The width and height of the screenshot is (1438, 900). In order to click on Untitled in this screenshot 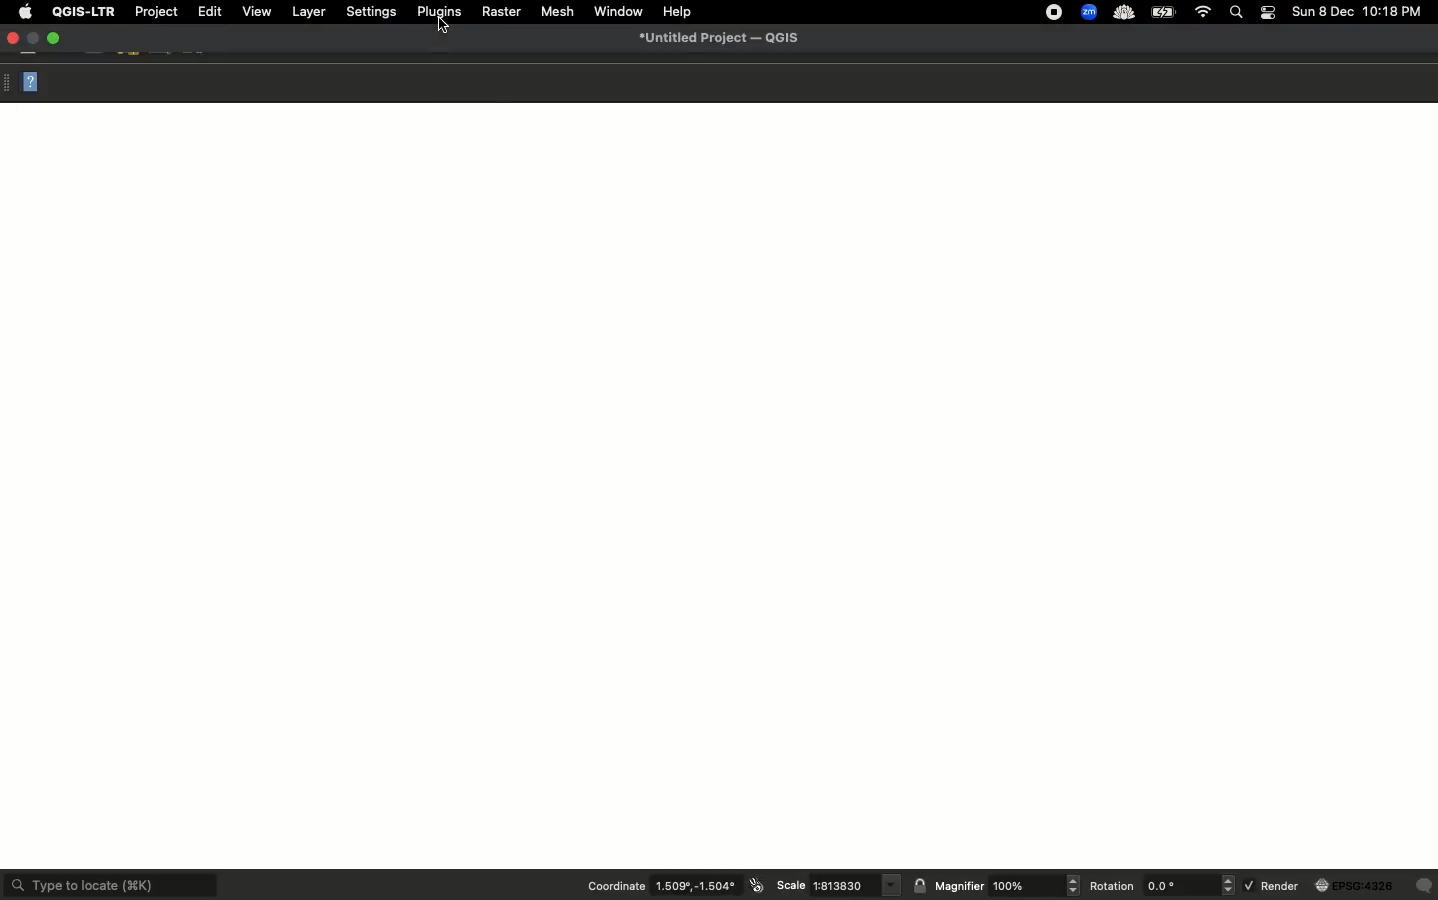, I will do `click(723, 37)`.